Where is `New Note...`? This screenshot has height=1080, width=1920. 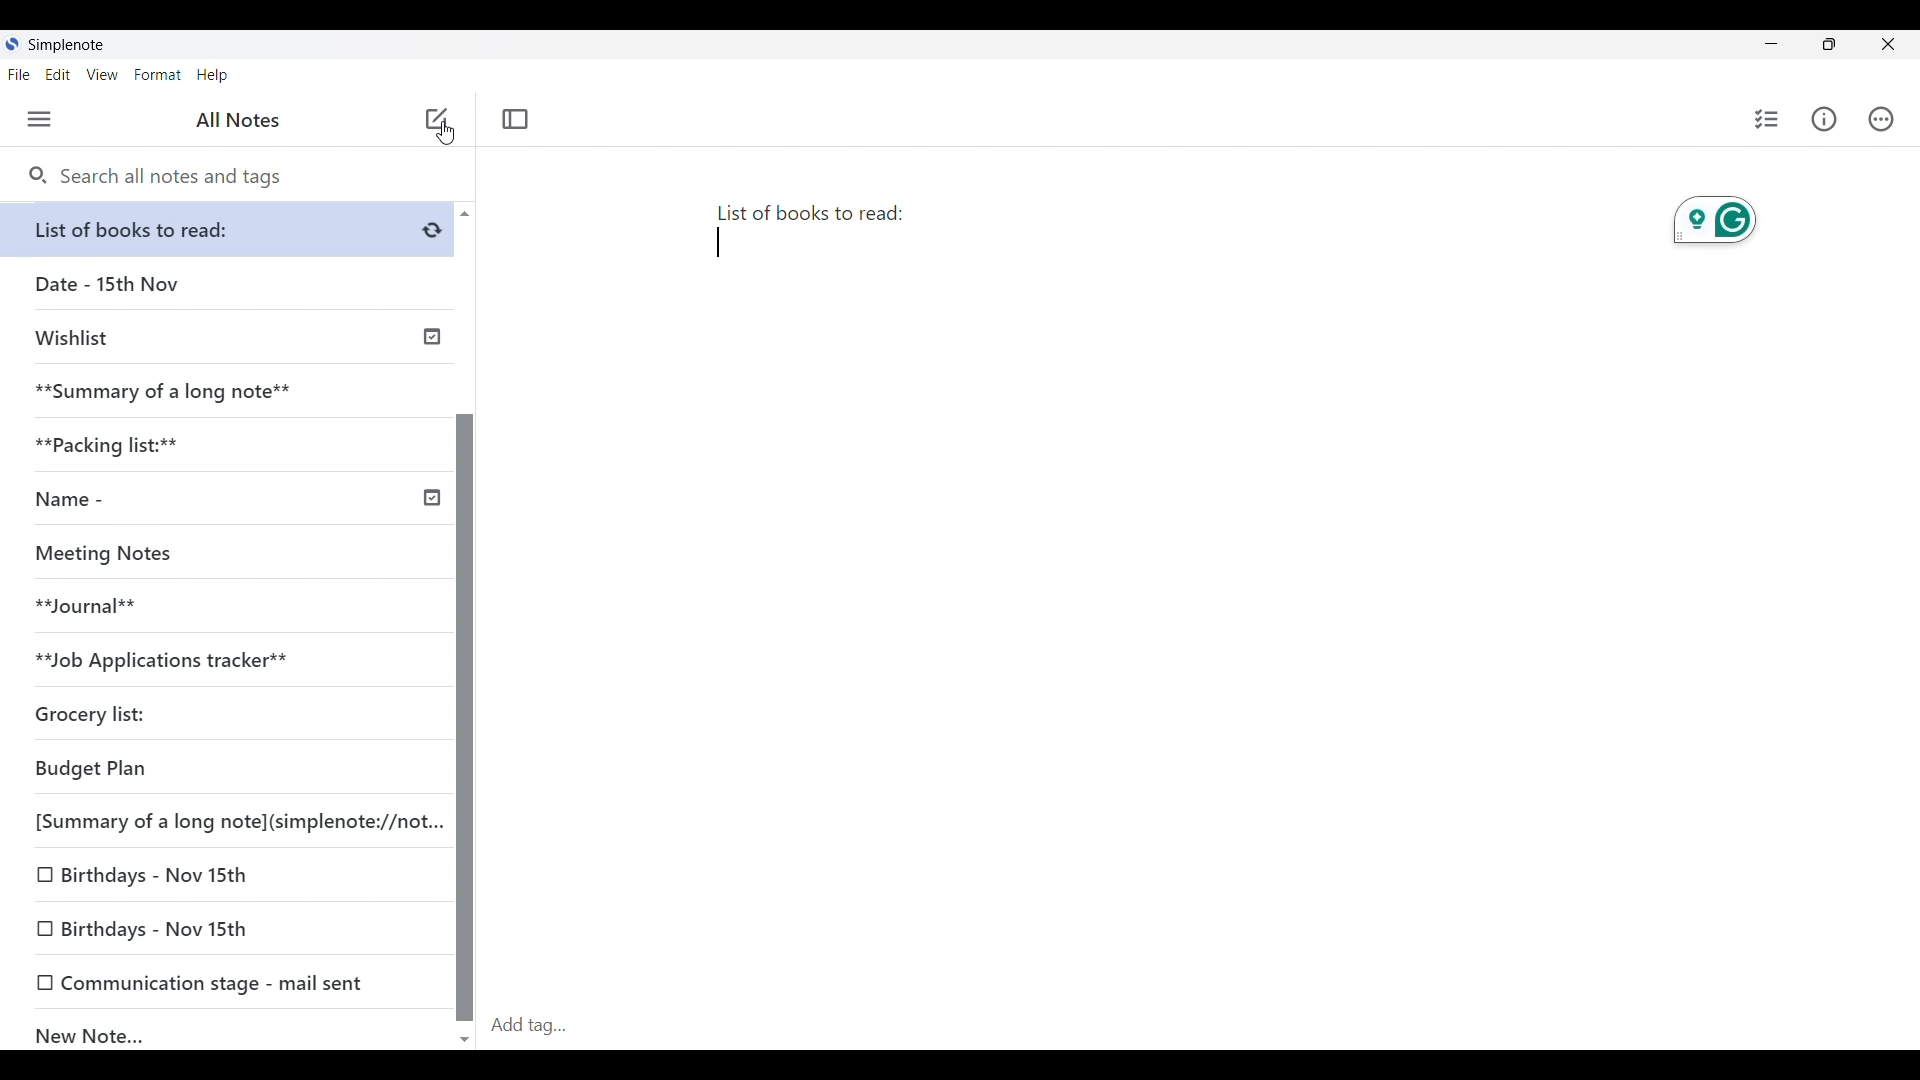
New Note... is located at coordinates (230, 1031).